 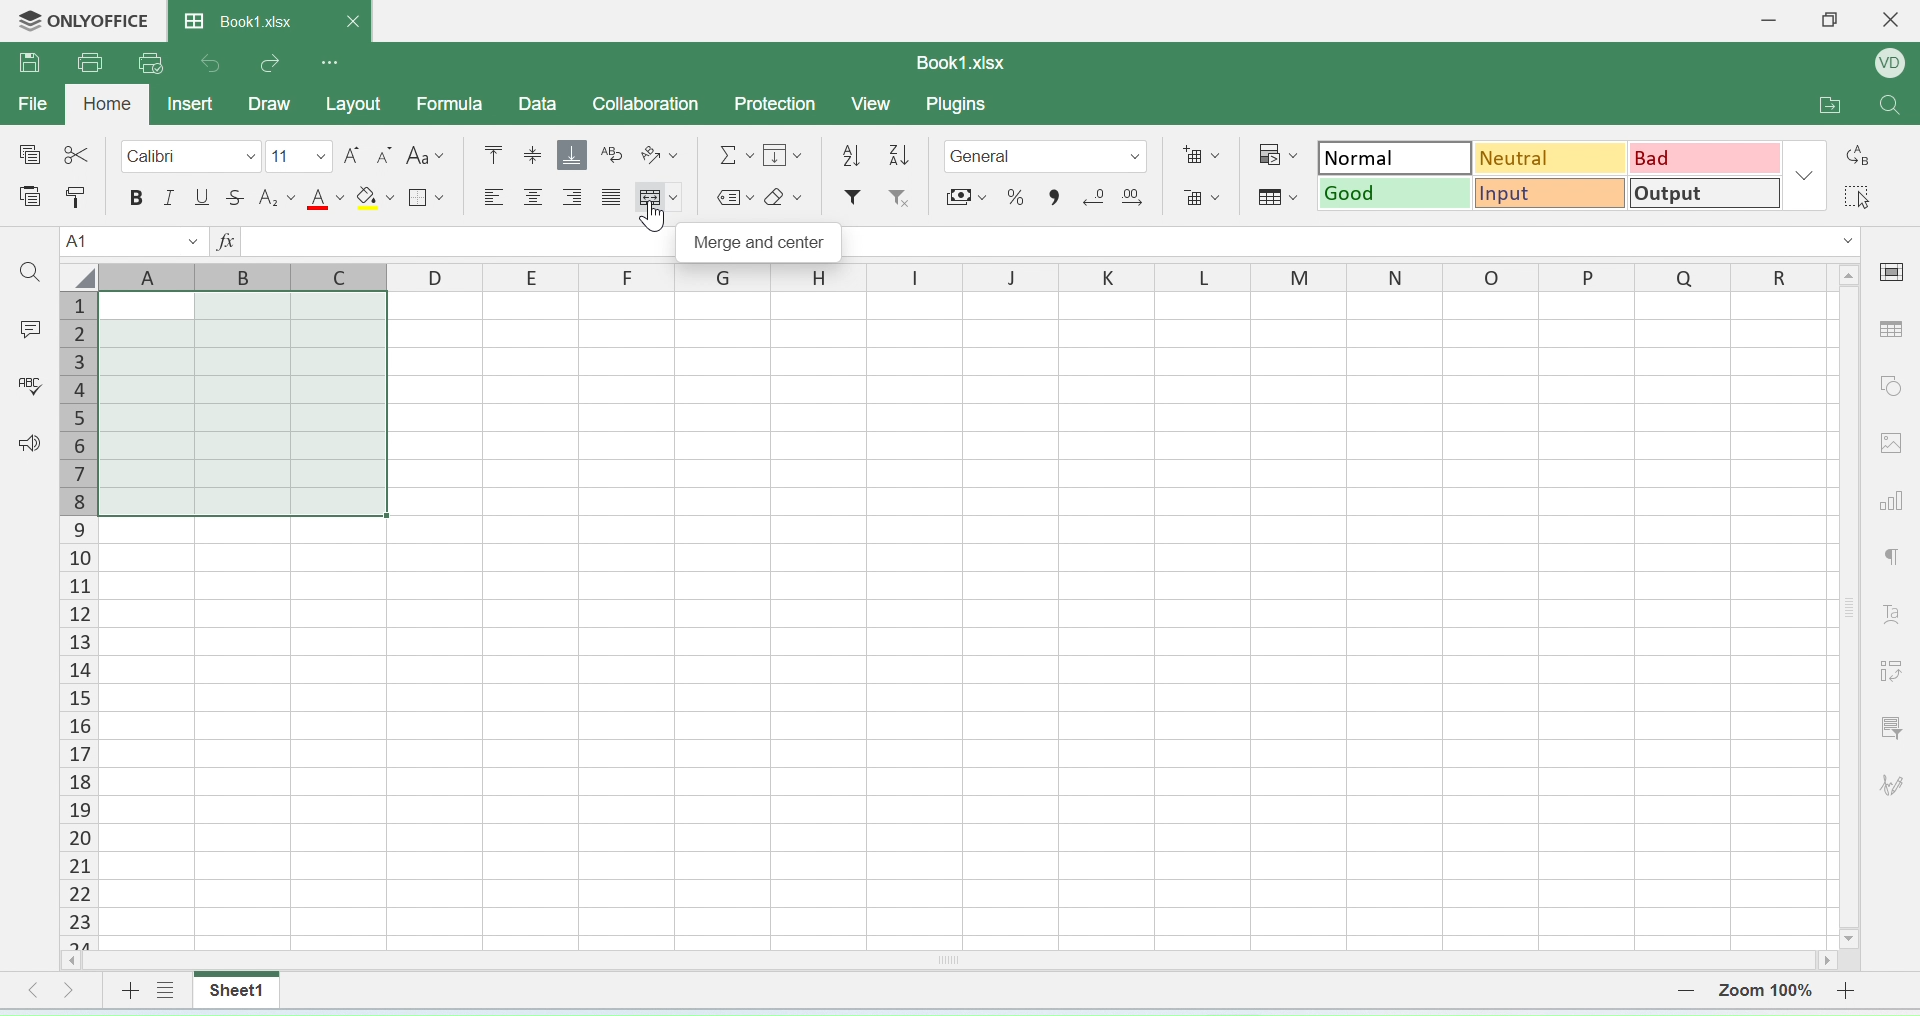 I want to click on percent, so click(x=1020, y=196).